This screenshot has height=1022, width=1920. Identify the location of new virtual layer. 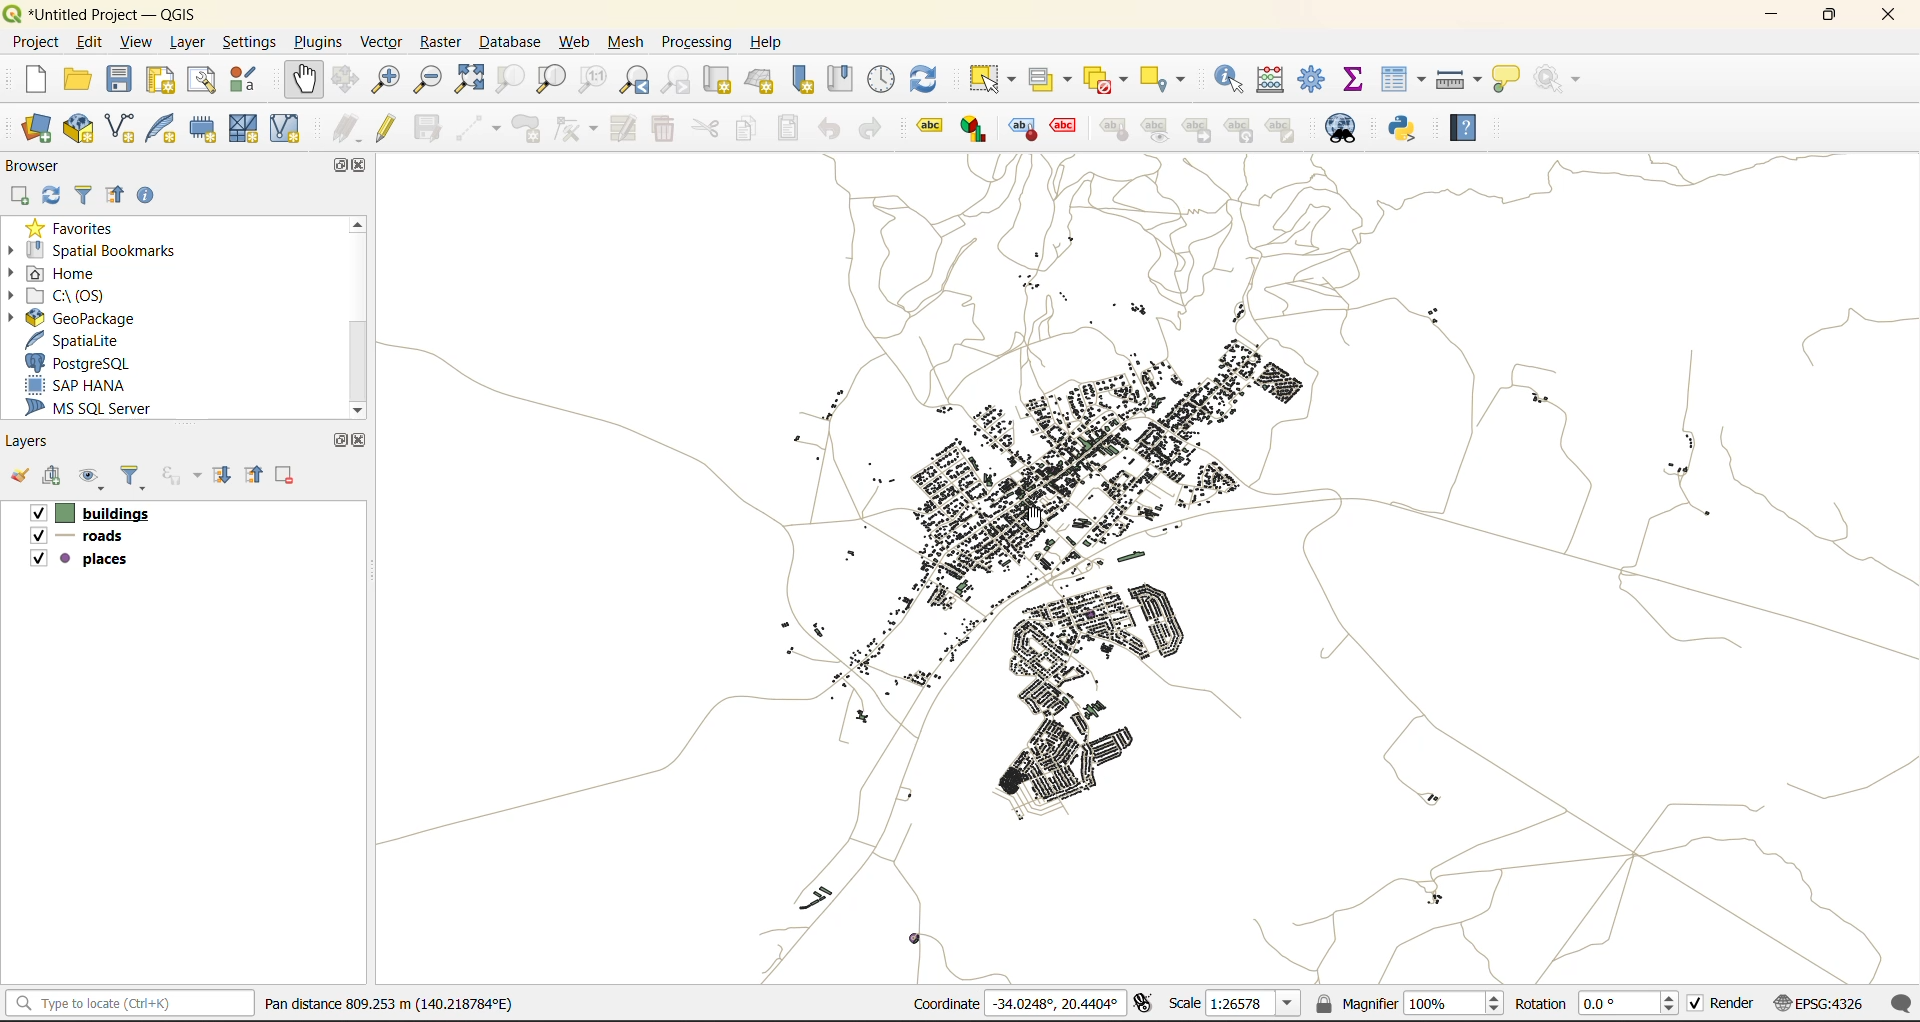
(289, 126).